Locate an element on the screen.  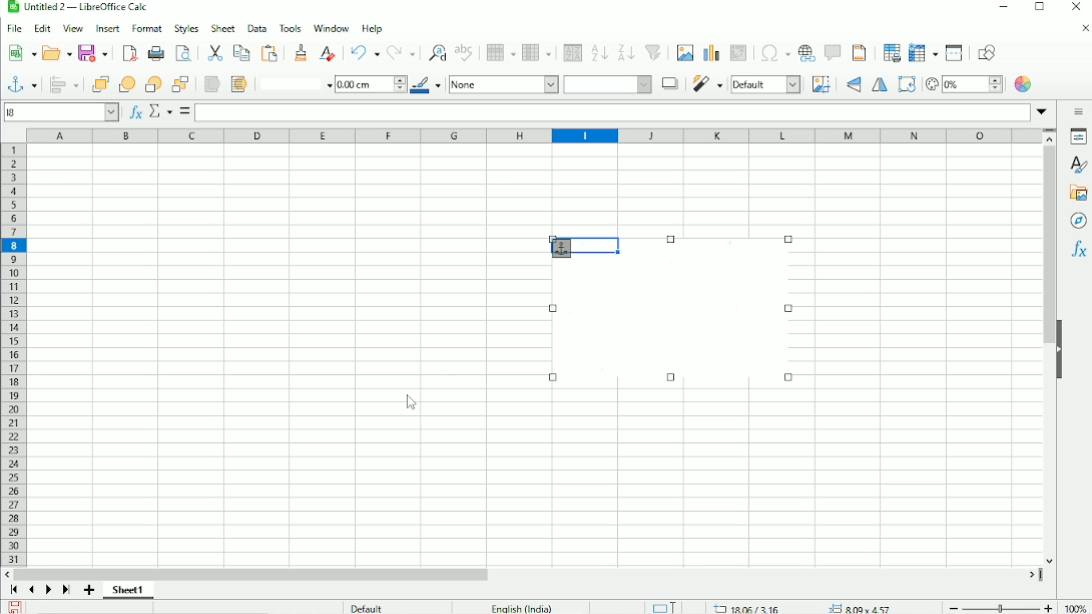
Column headings is located at coordinates (531, 135).